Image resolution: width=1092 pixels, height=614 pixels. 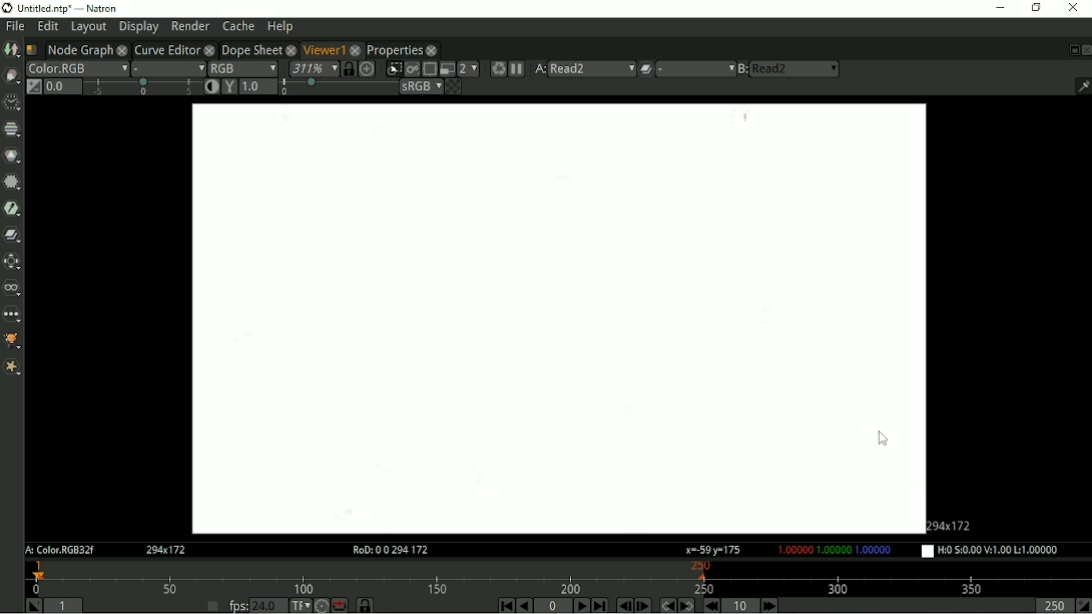 I want to click on Next frame, so click(x=644, y=605).